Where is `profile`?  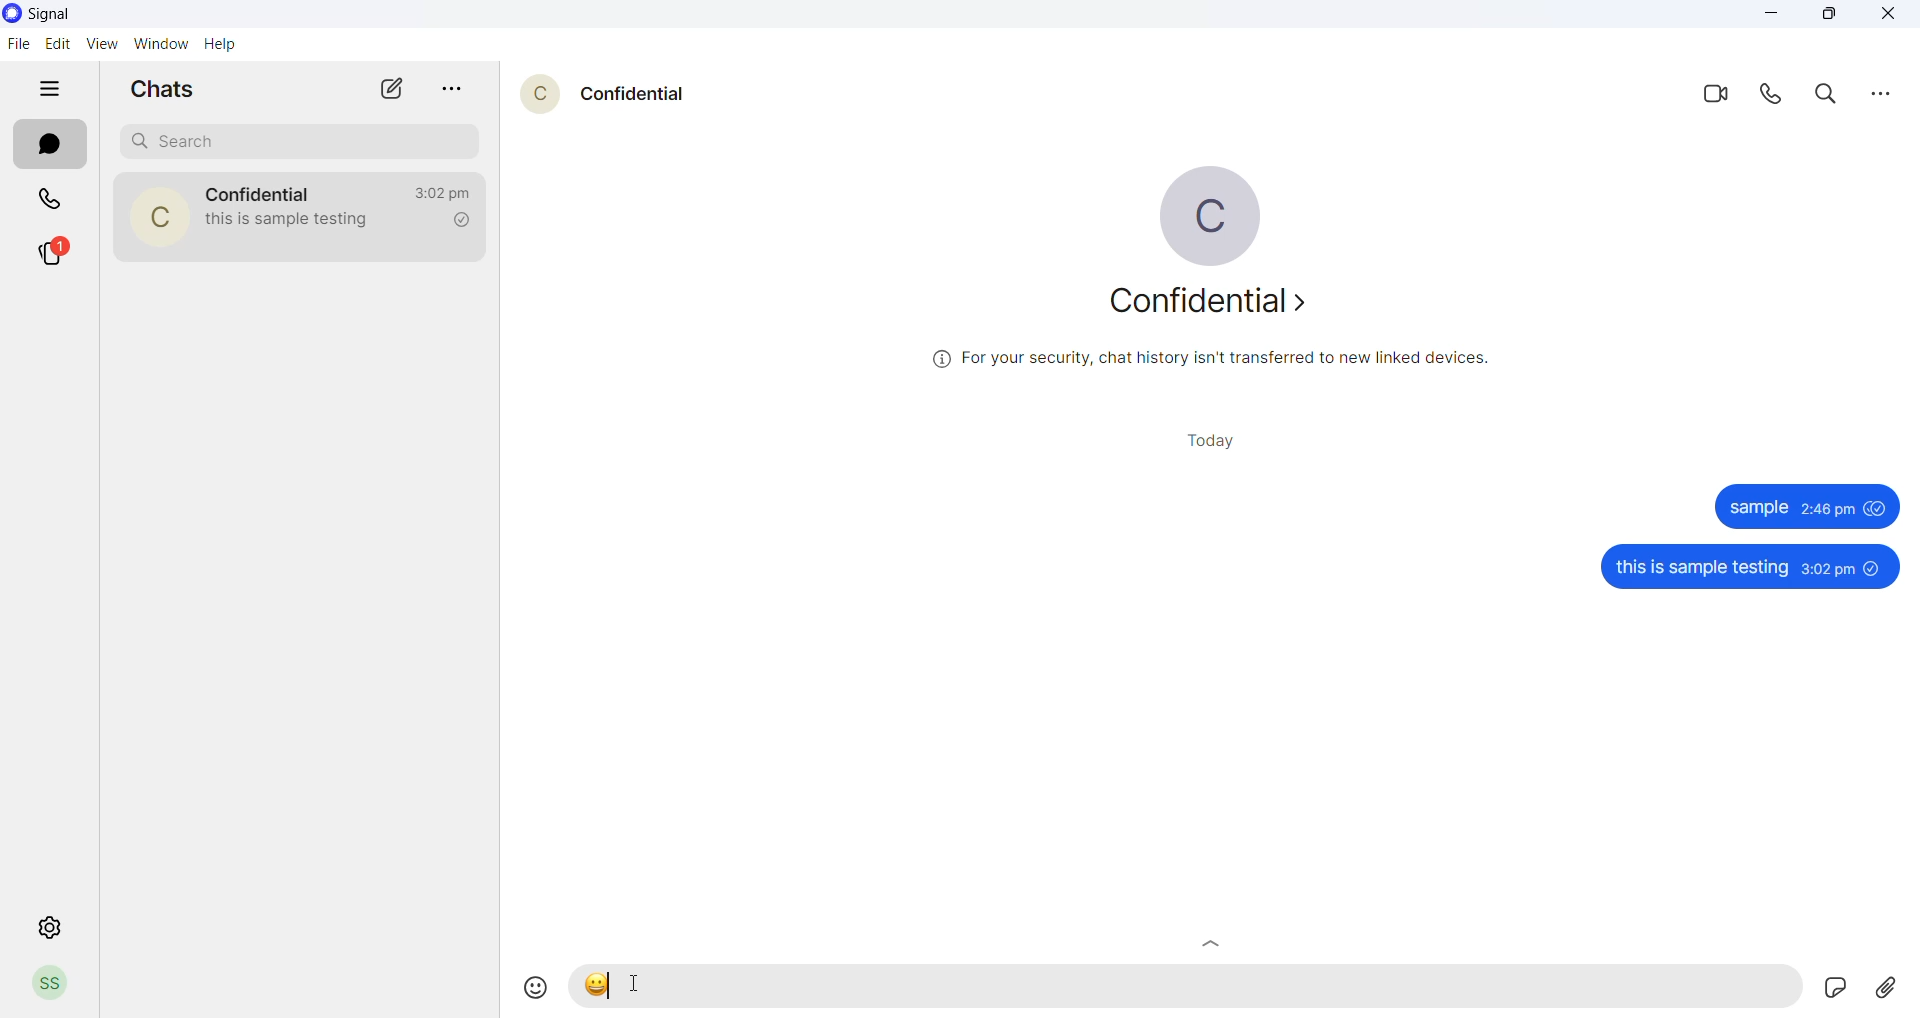
profile is located at coordinates (53, 984).